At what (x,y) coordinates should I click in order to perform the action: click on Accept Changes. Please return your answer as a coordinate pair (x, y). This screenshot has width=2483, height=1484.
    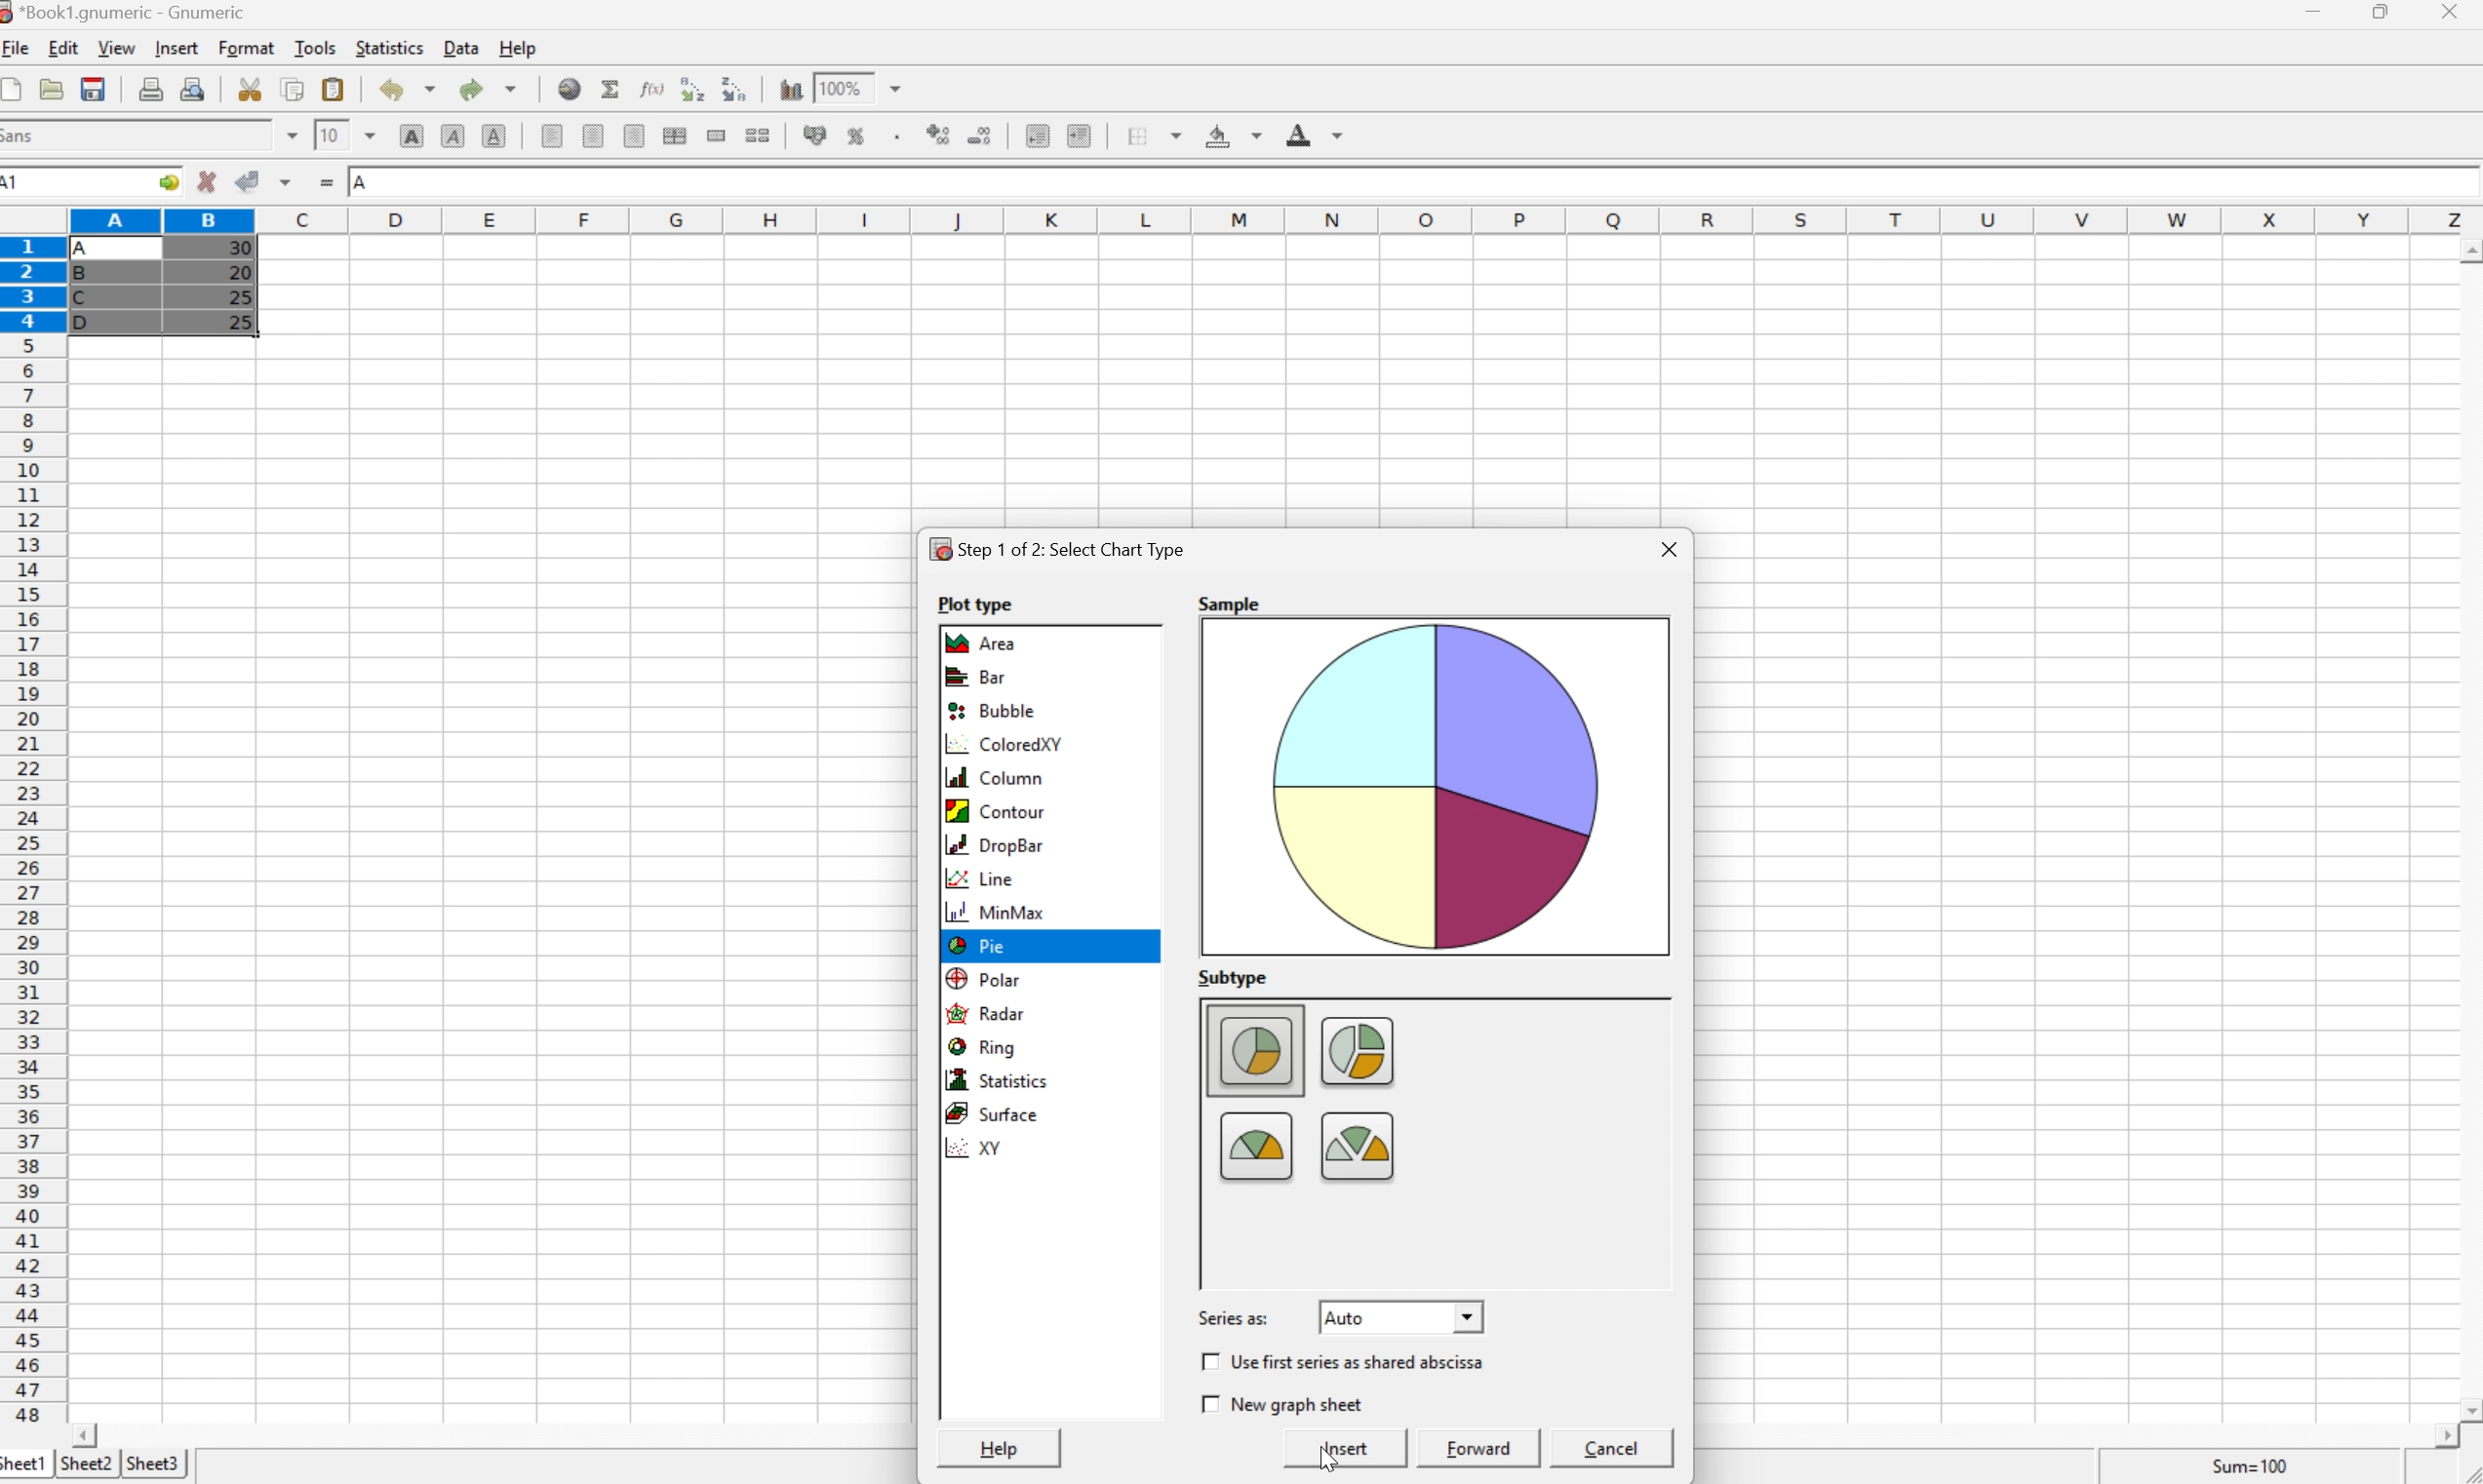
    Looking at the image, I should click on (245, 180).